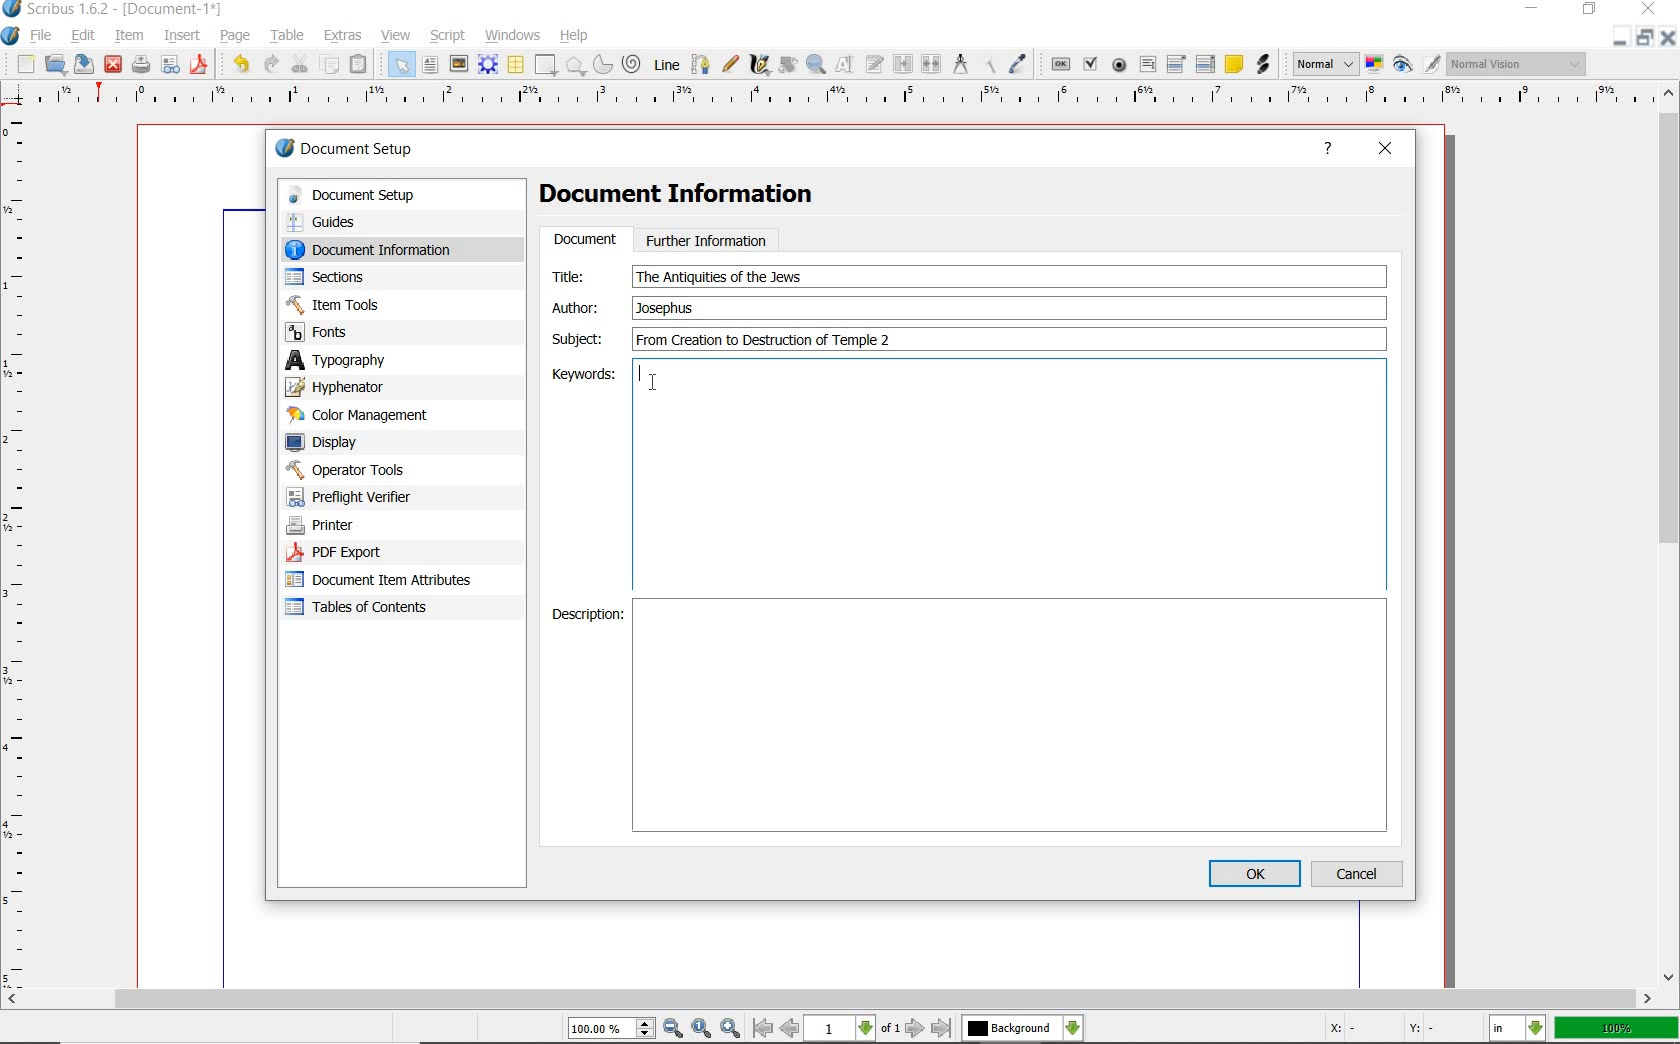  What do you see at coordinates (388, 249) in the screenshot?
I see `document information` at bounding box center [388, 249].